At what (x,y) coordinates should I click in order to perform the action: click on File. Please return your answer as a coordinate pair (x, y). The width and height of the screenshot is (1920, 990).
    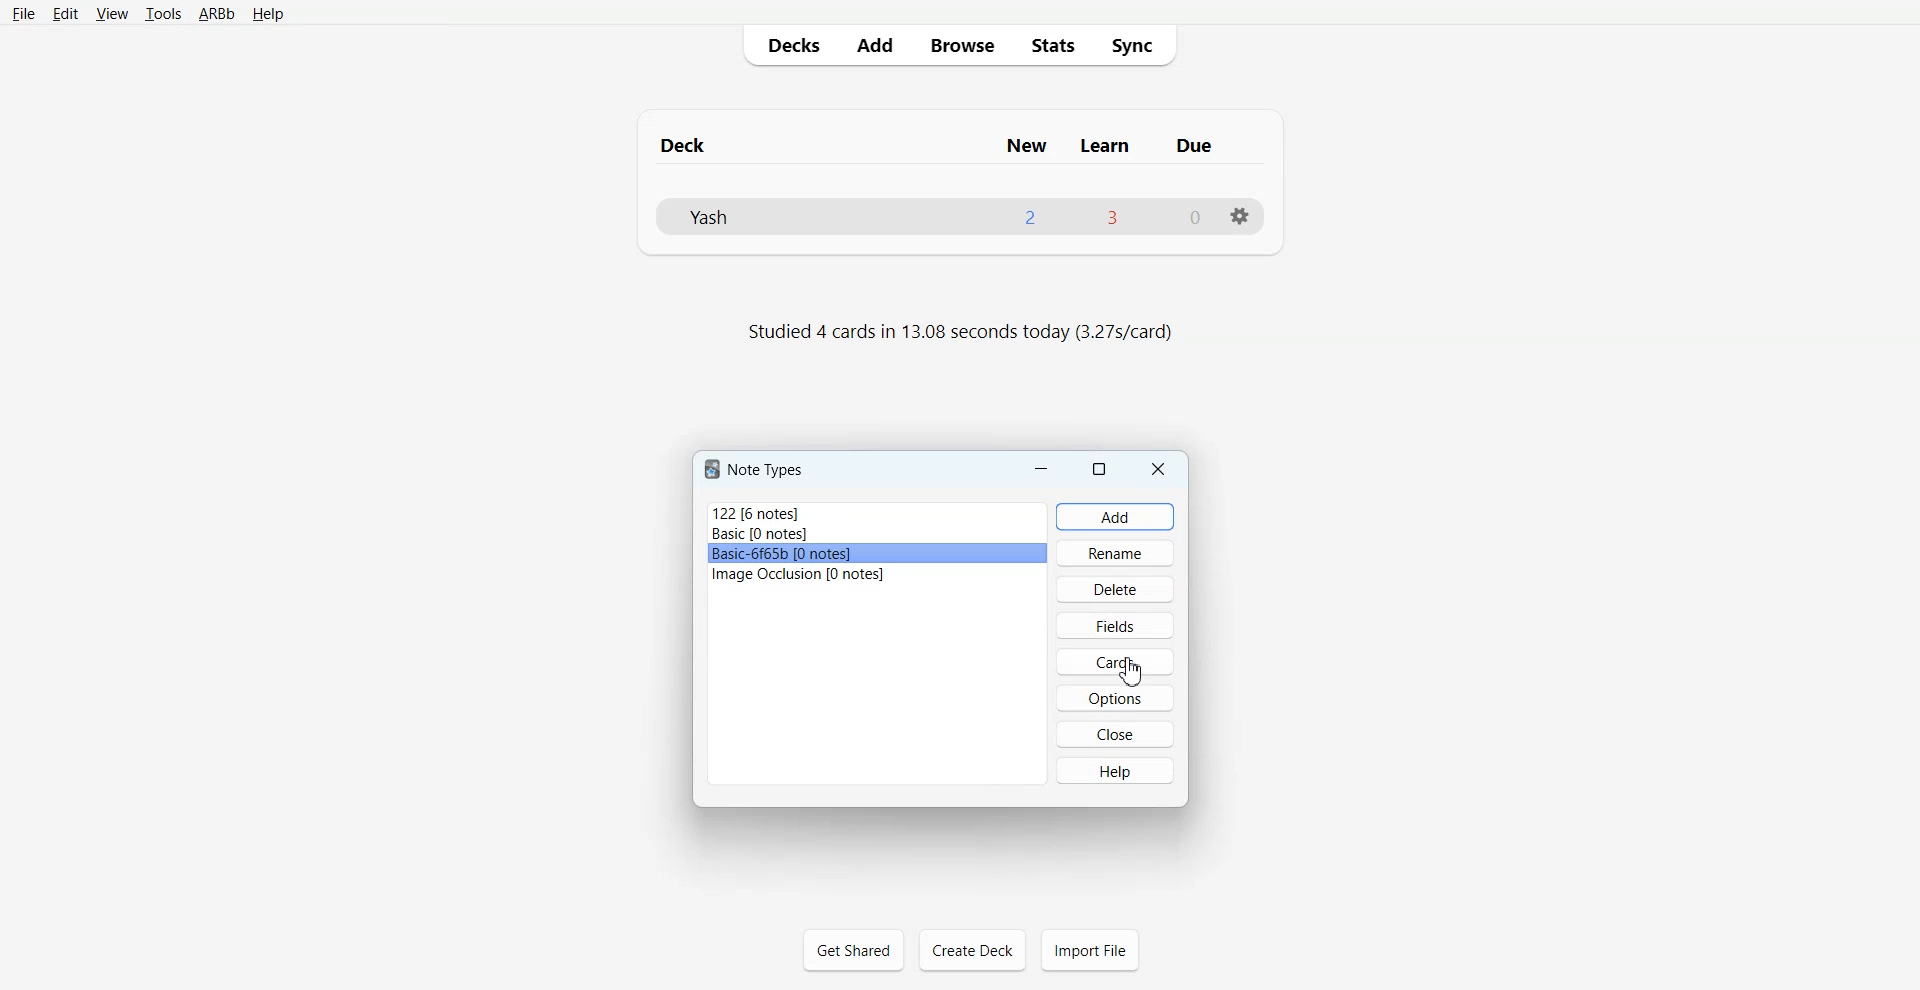
    Looking at the image, I should click on (24, 14).